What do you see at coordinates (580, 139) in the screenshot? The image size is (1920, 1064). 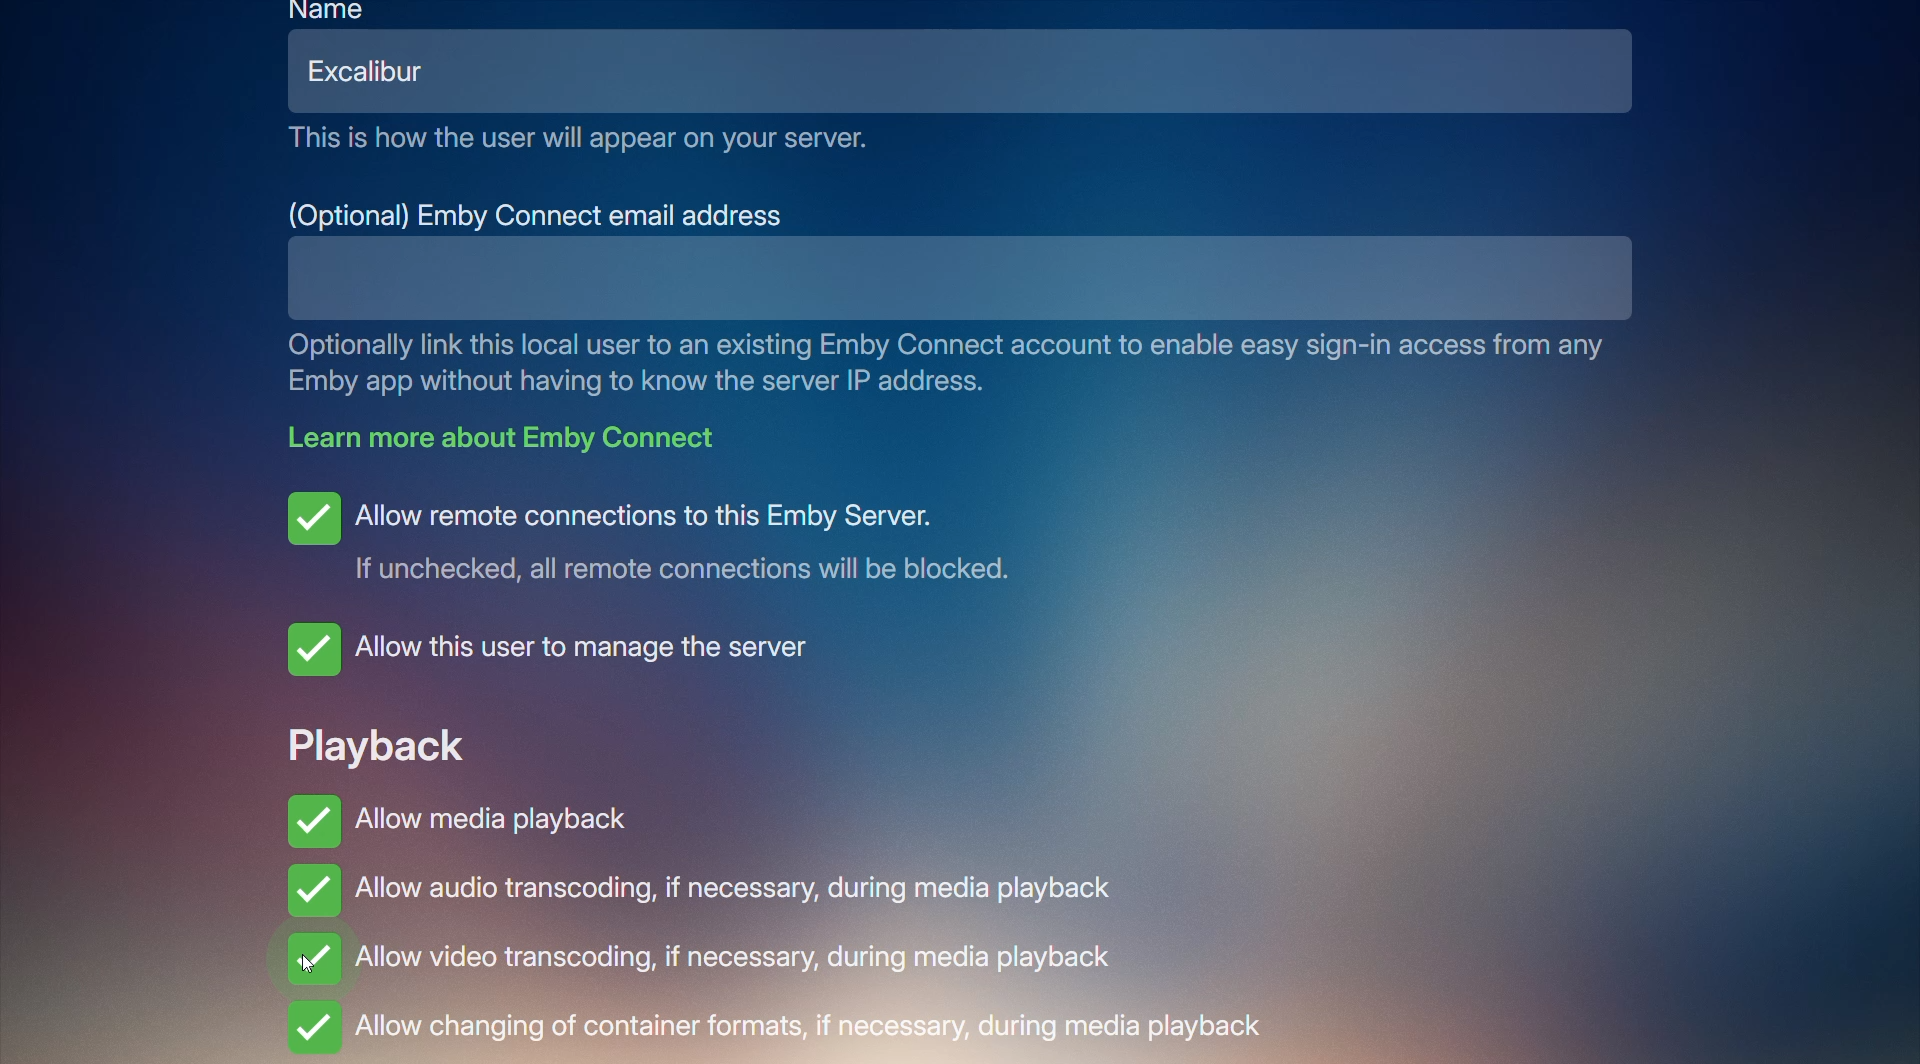 I see `This is how the user will appear on your server.` at bounding box center [580, 139].